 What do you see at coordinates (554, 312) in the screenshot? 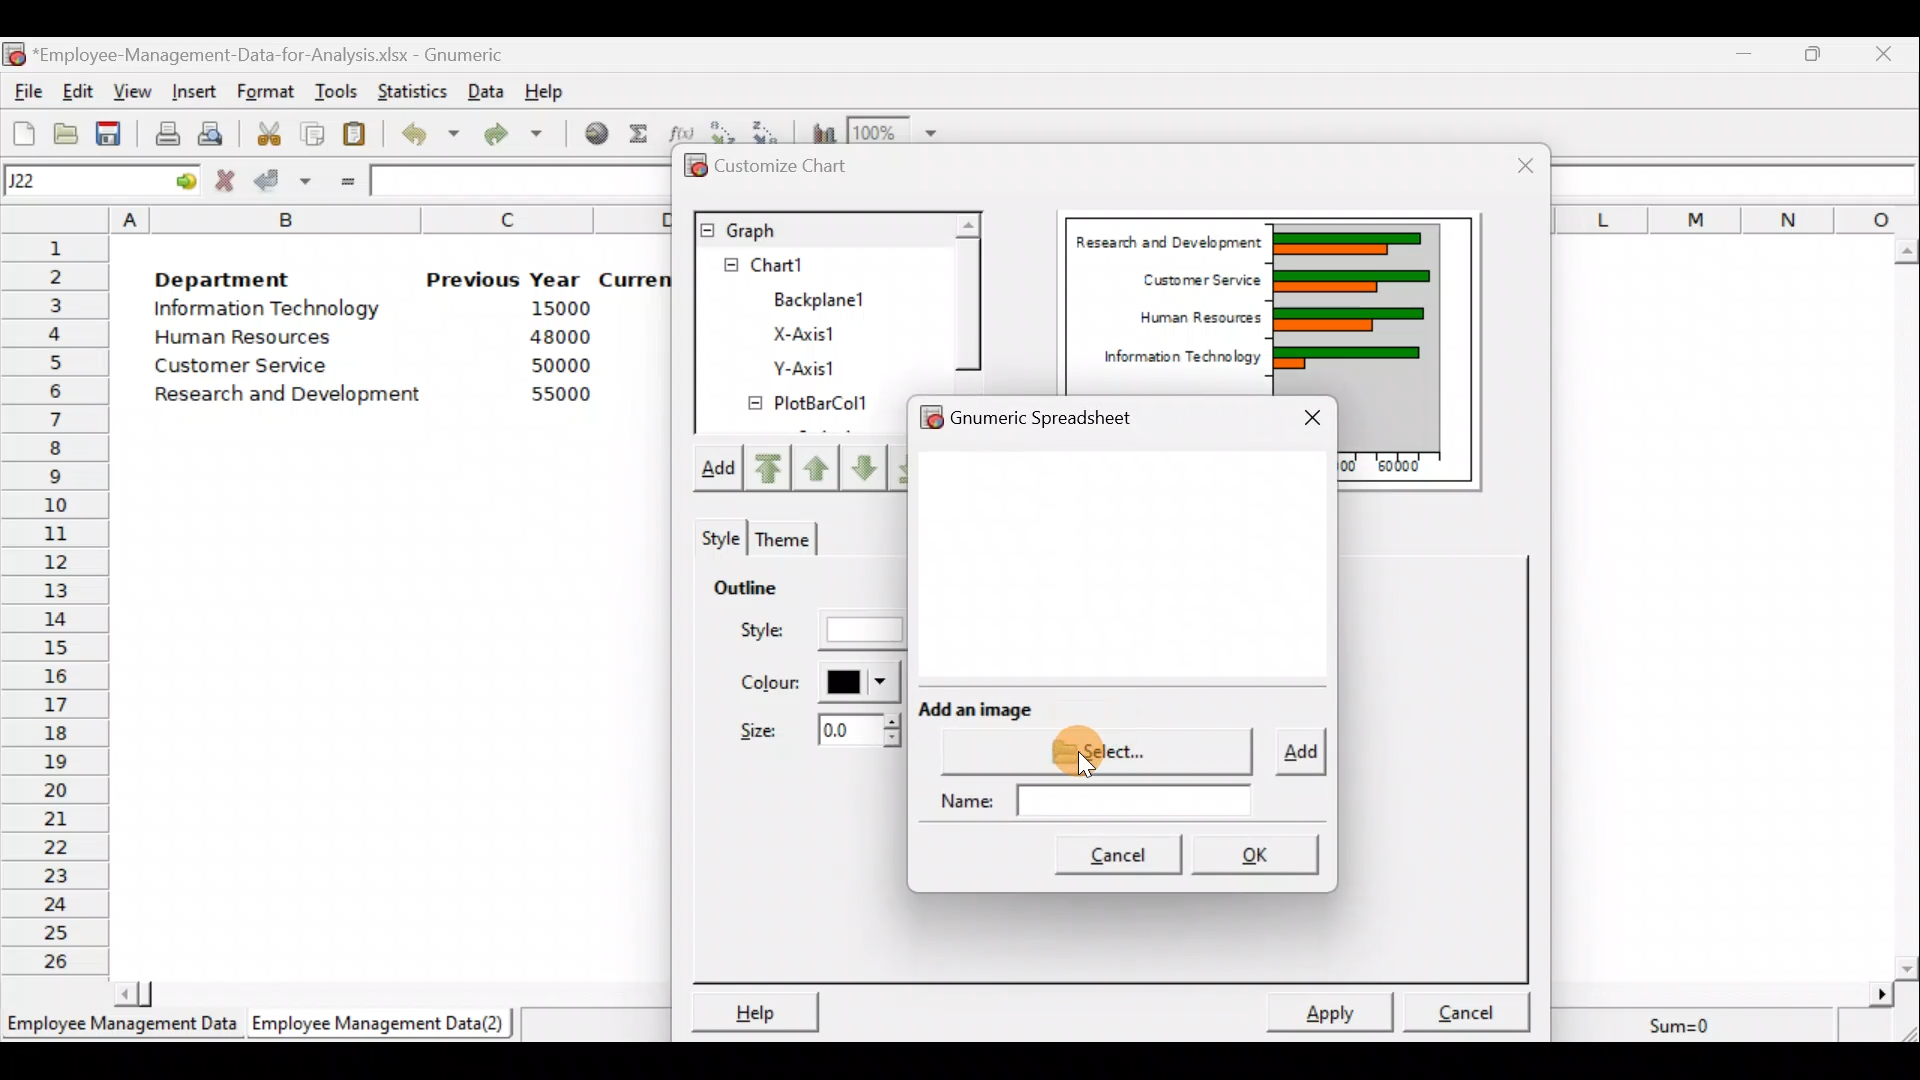
I see `15000` at bounding box center [554, 312].